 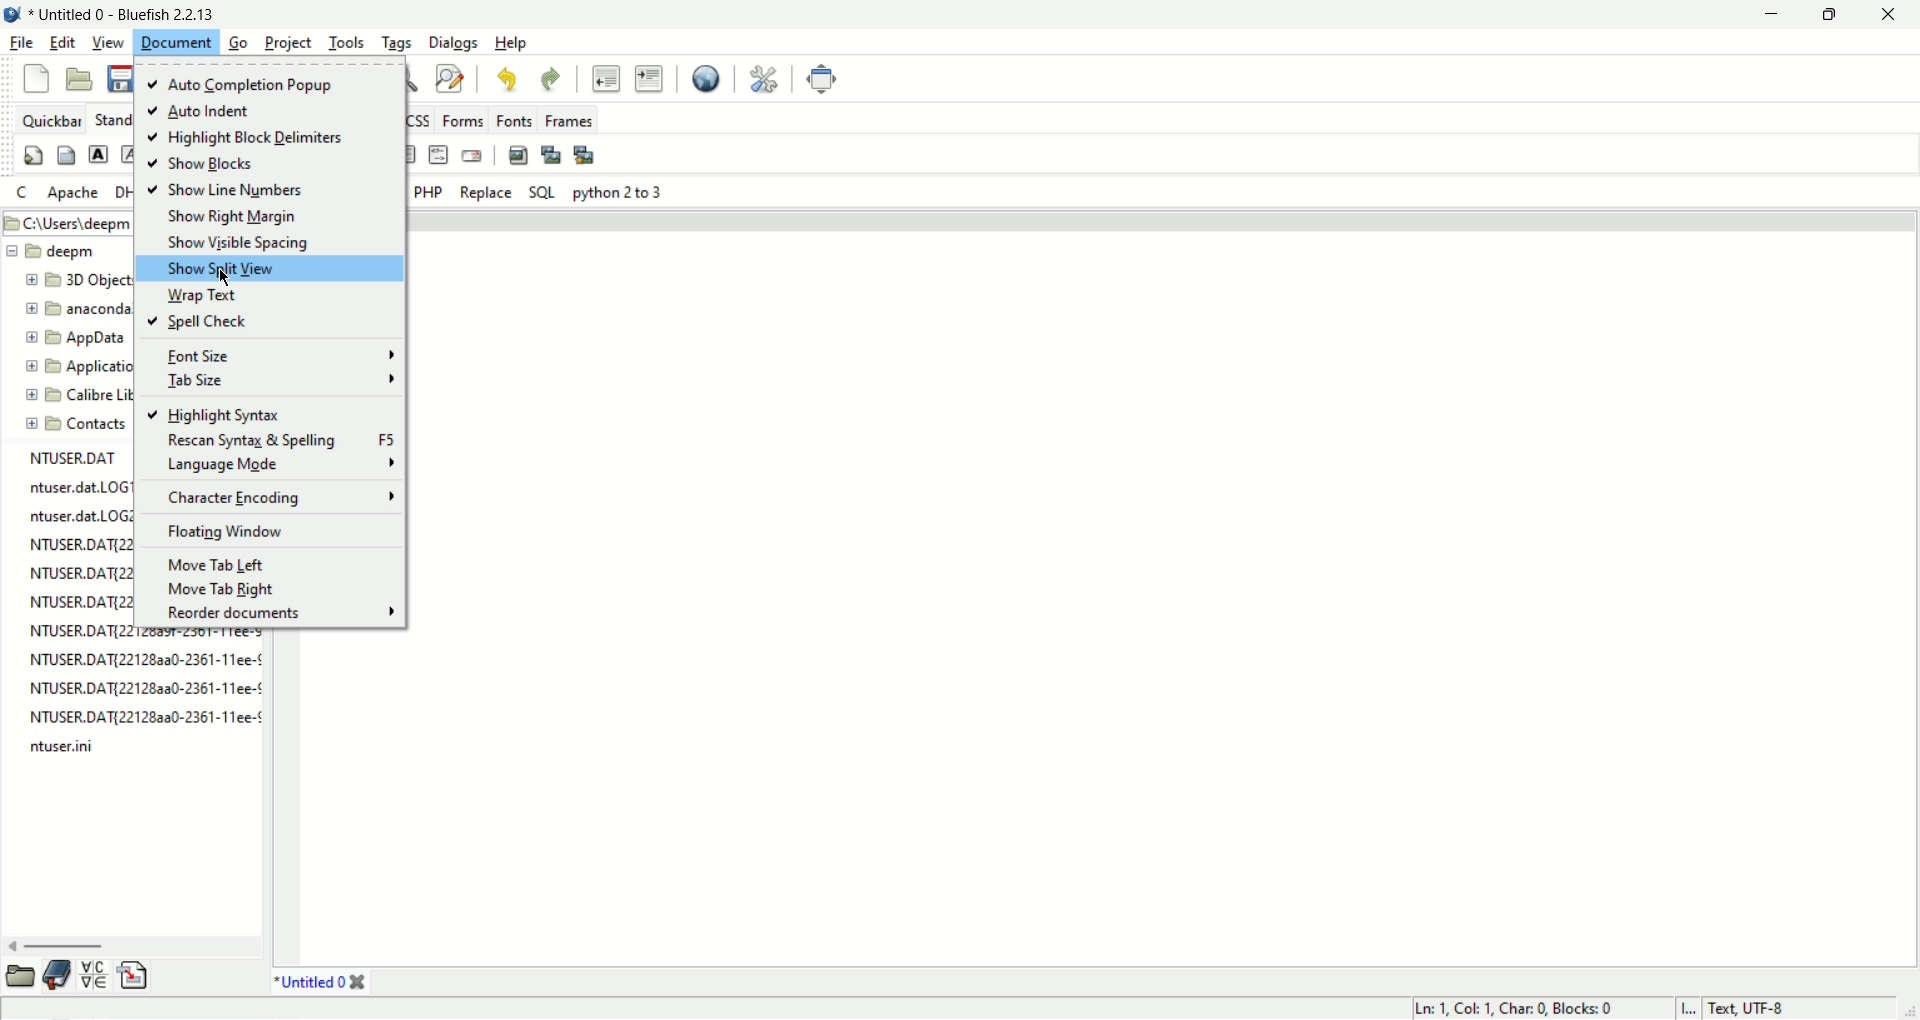 What do you see at coordinates (119, 80) in the screenshot?
I see `save file` at bounding box center [119, 80].